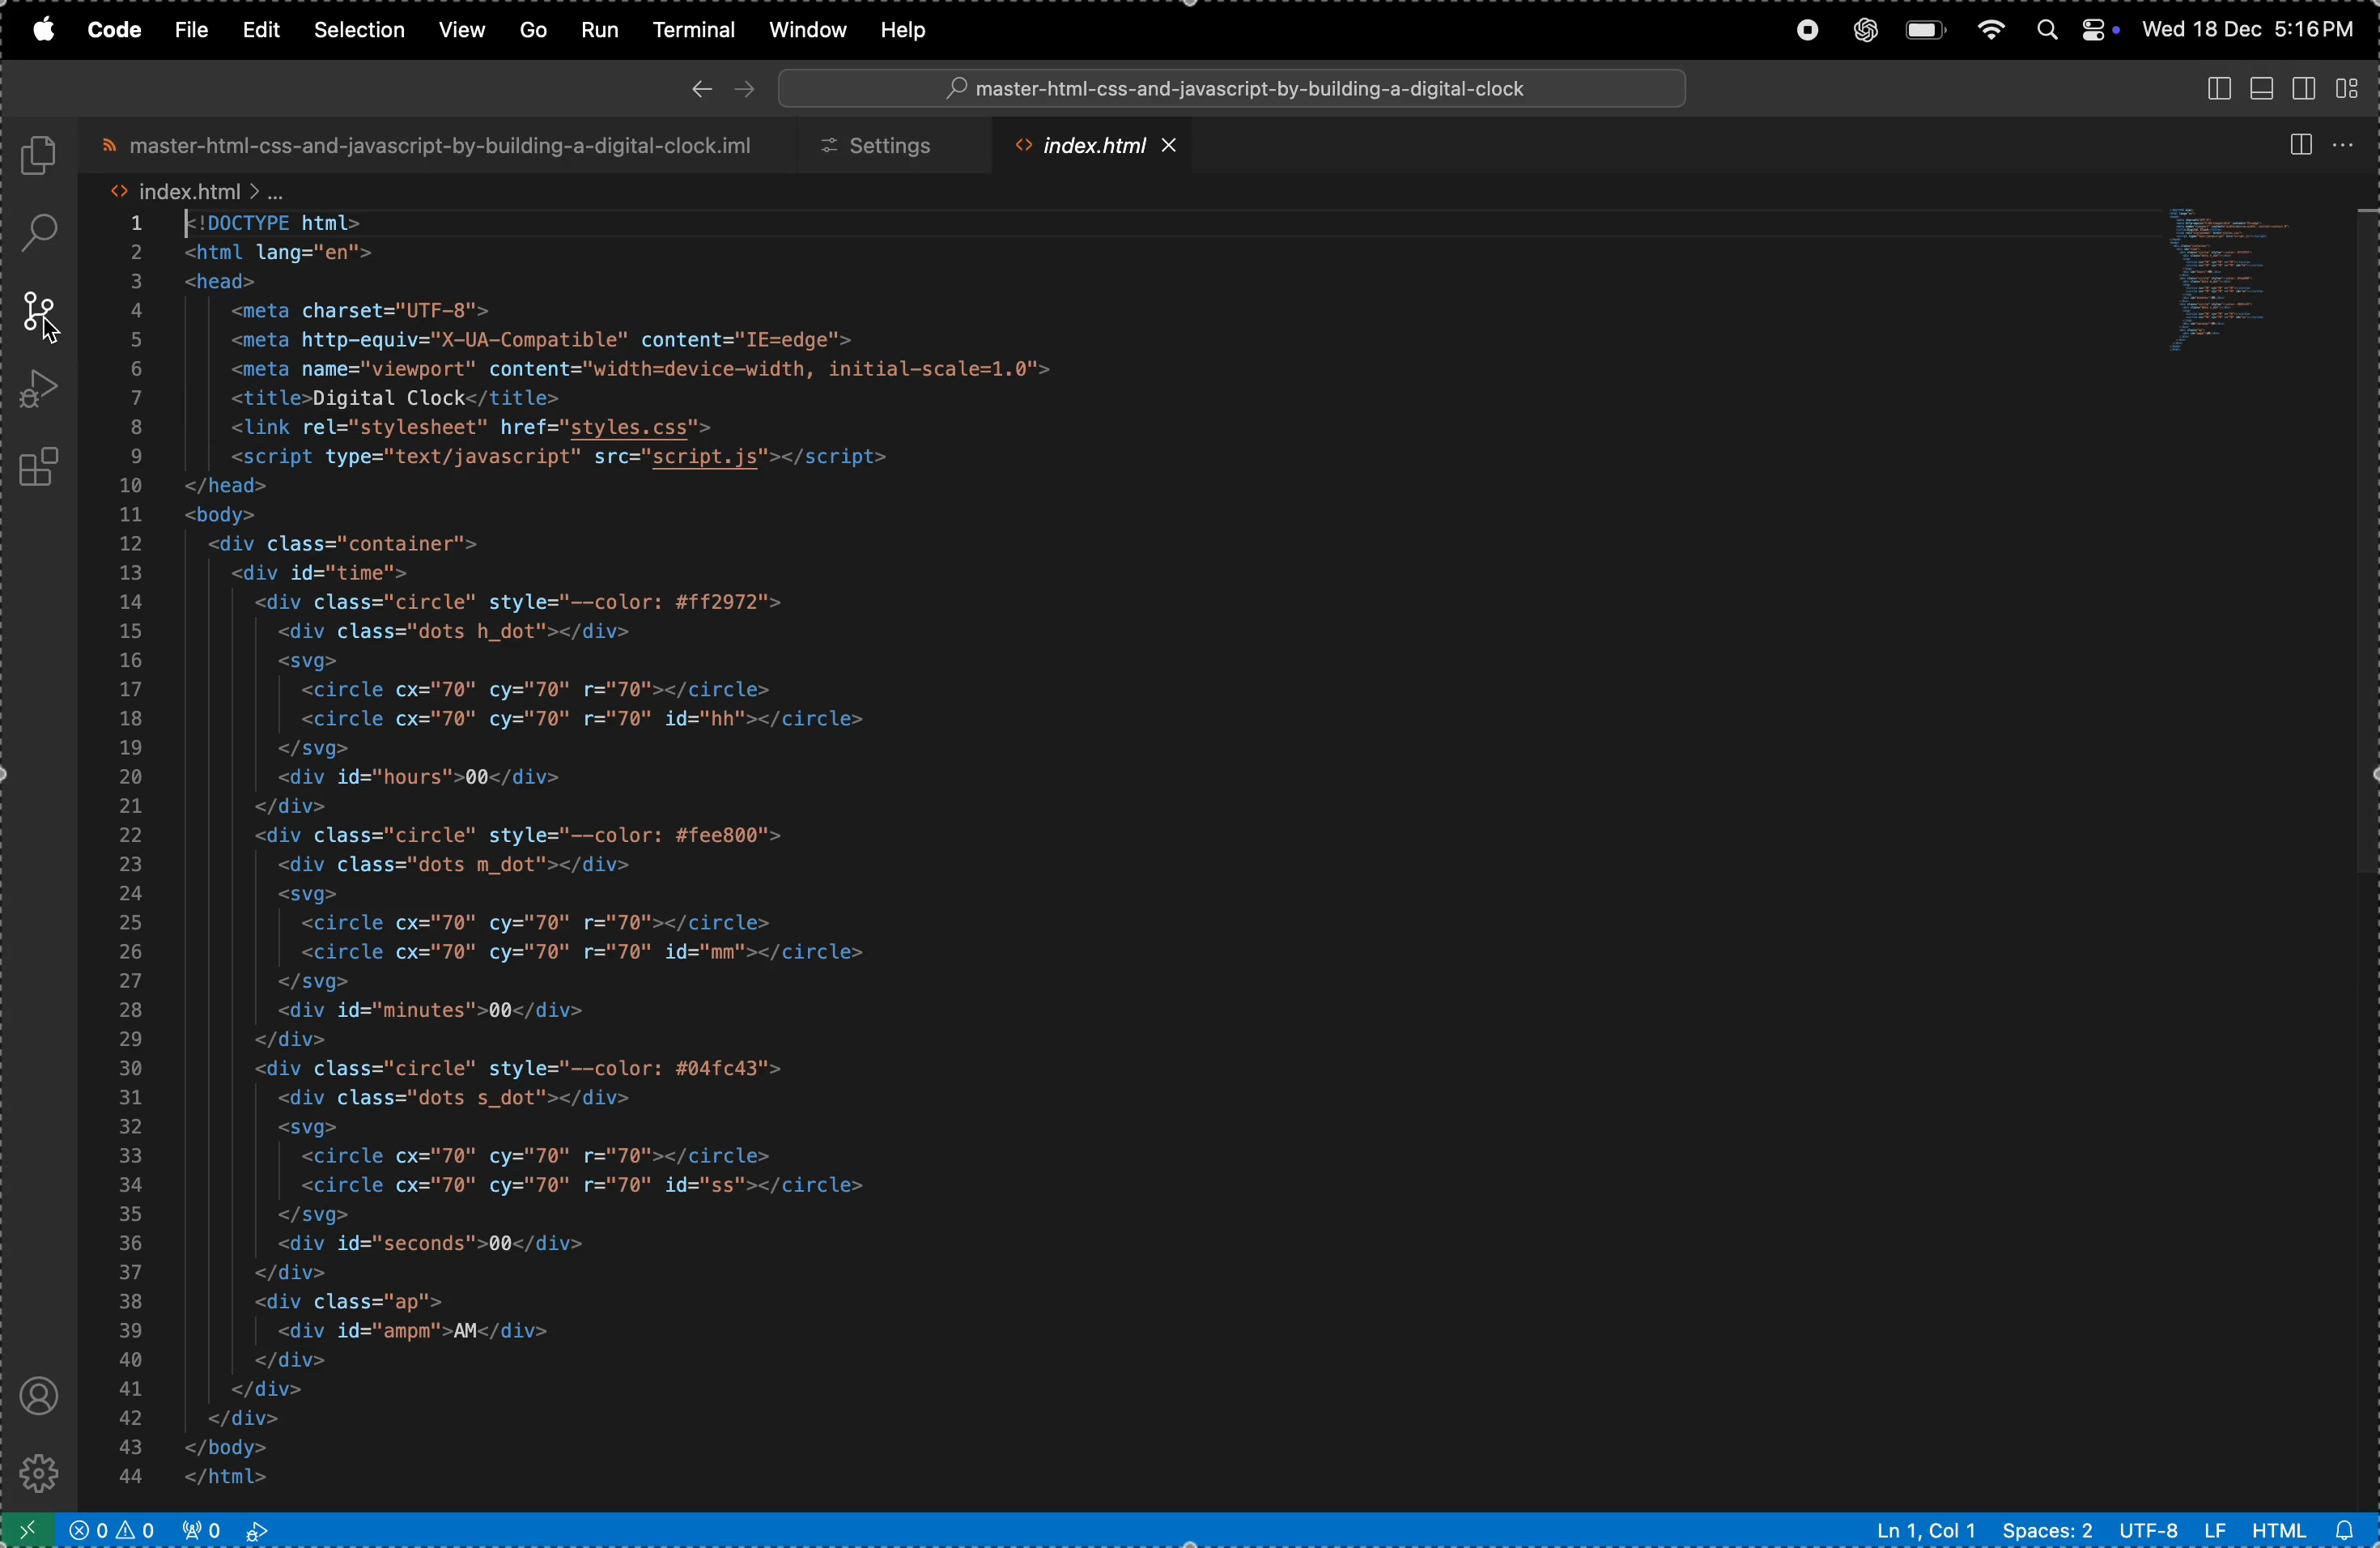  Describe the element at coordinates (436, 1012) in the screenshot. I see `<div id="minutes">00</div>` at that location.